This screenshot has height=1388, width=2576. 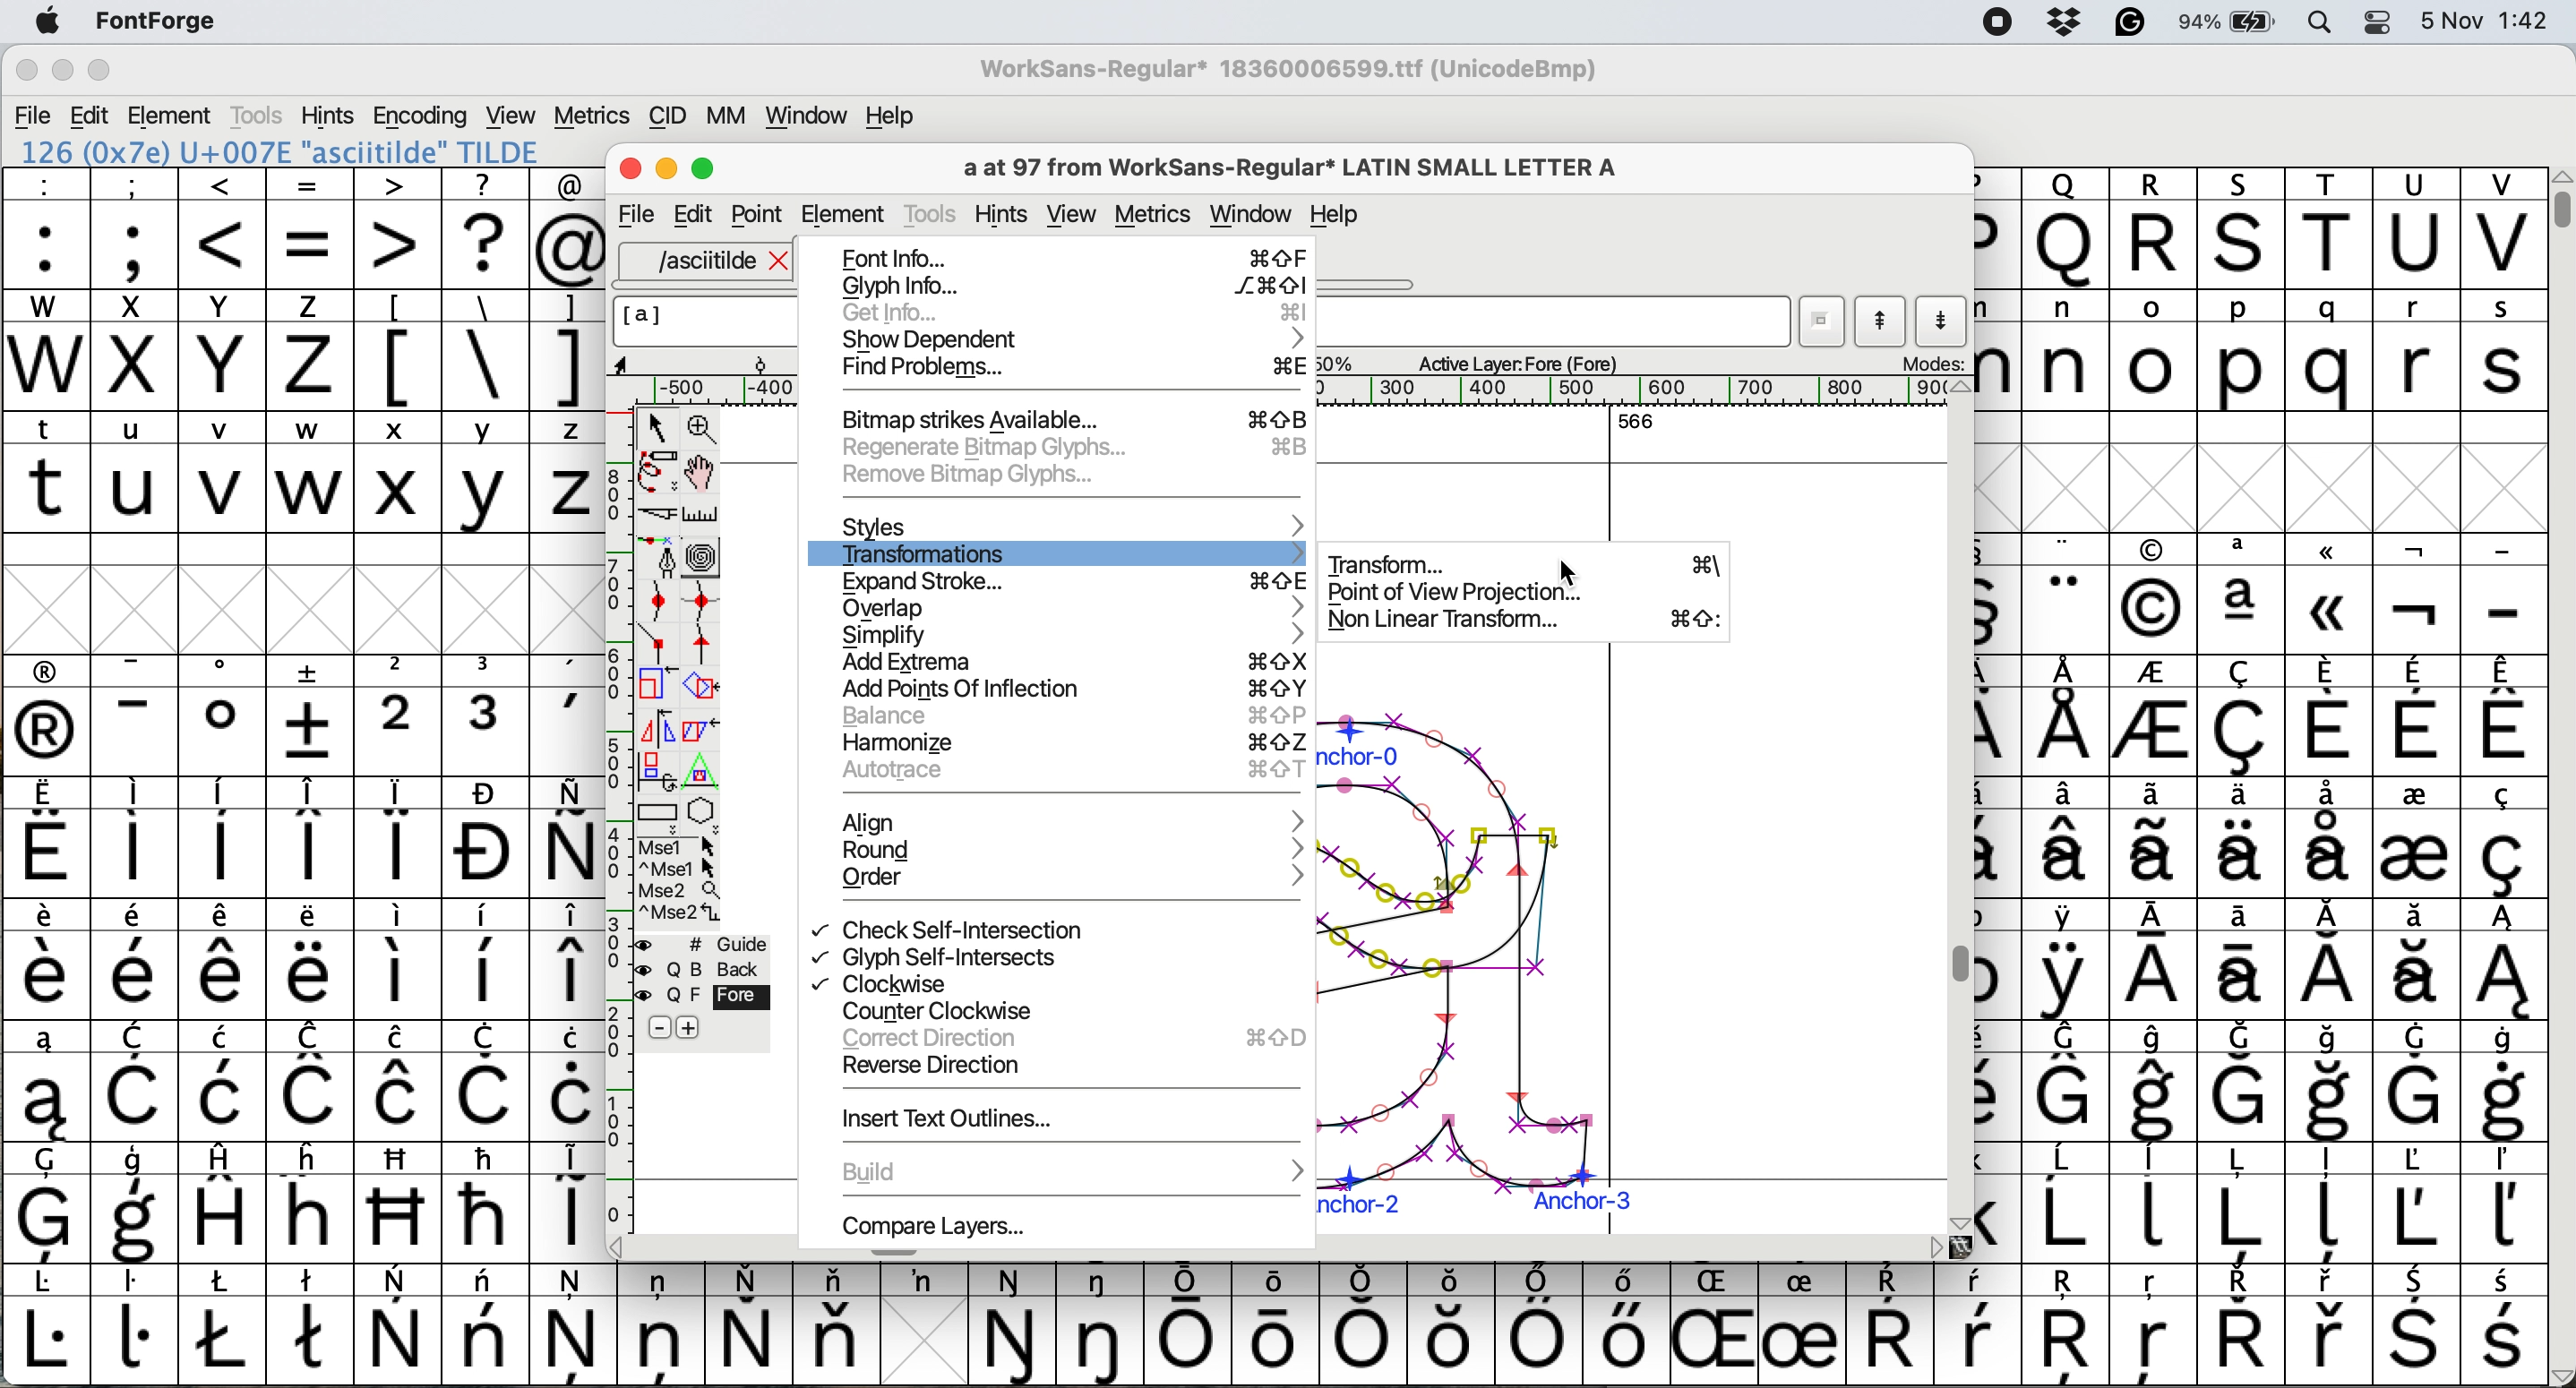 I want to click on symbol, so click(x=487, y=1081).